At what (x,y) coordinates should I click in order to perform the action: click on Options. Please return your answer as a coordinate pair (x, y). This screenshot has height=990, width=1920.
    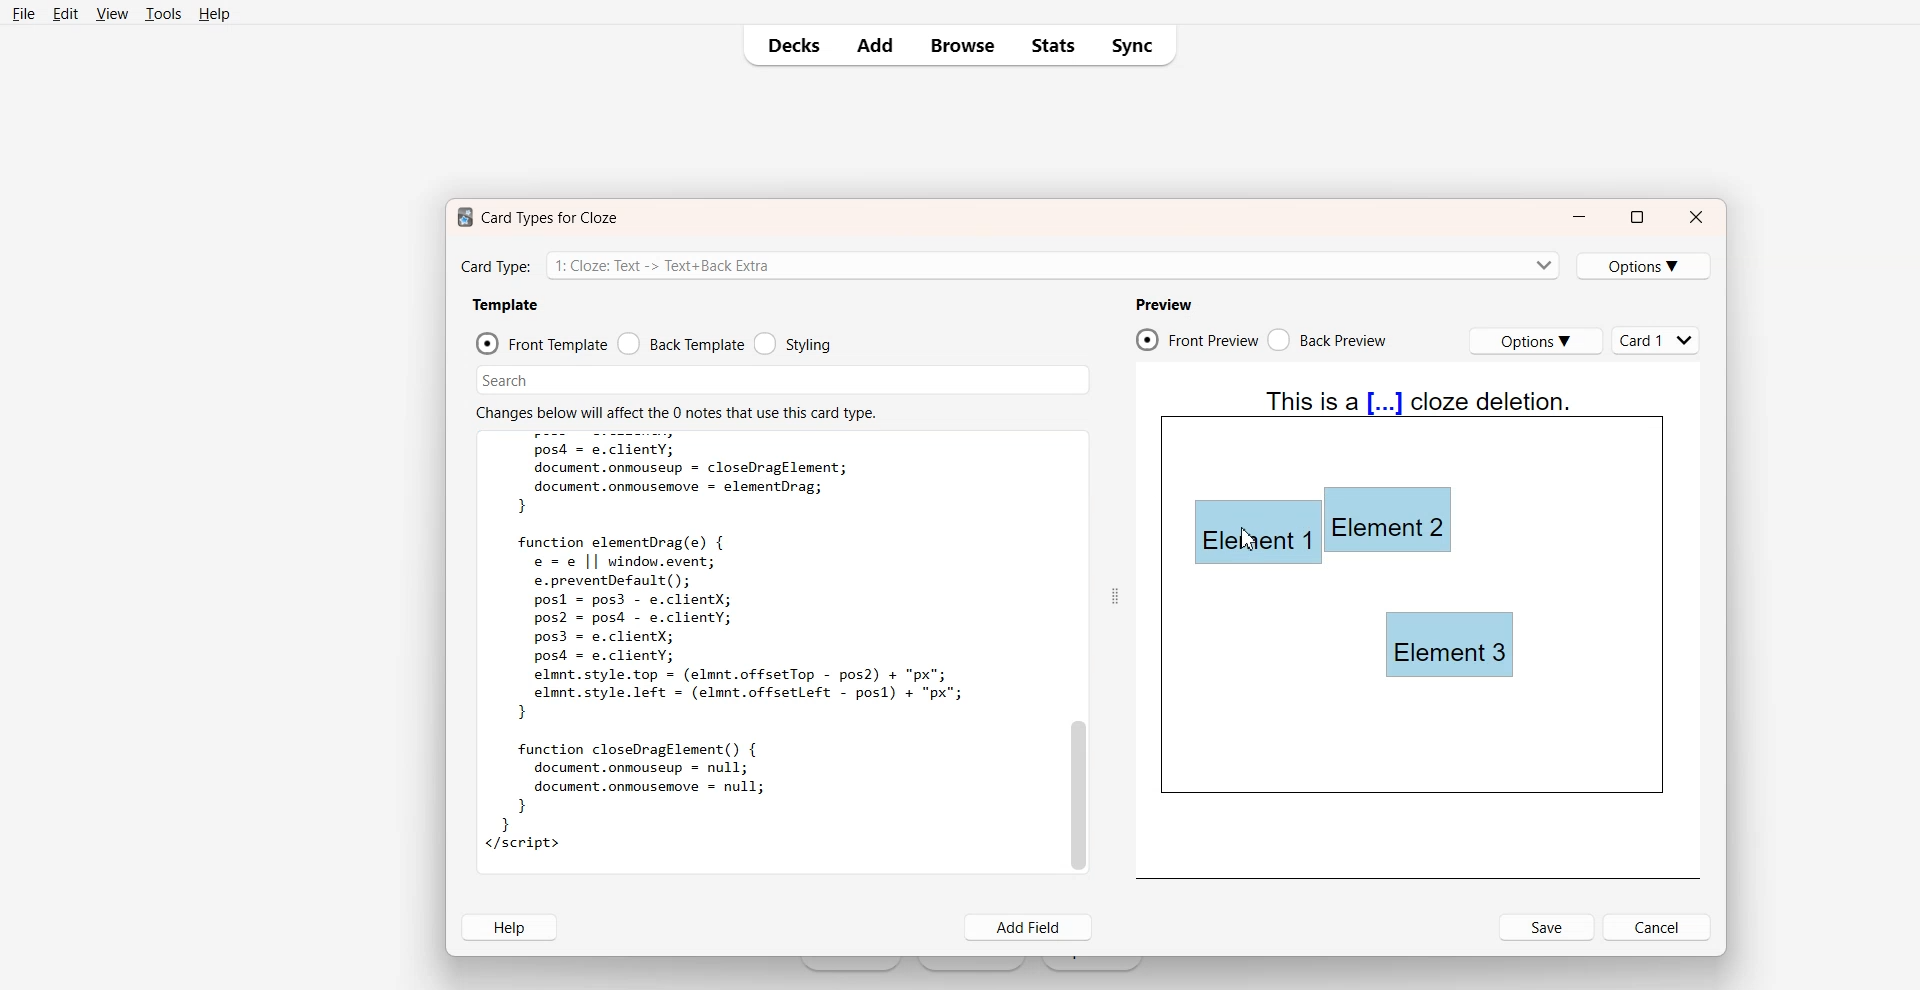
    Looking at the image, I should click on (1535, 341).